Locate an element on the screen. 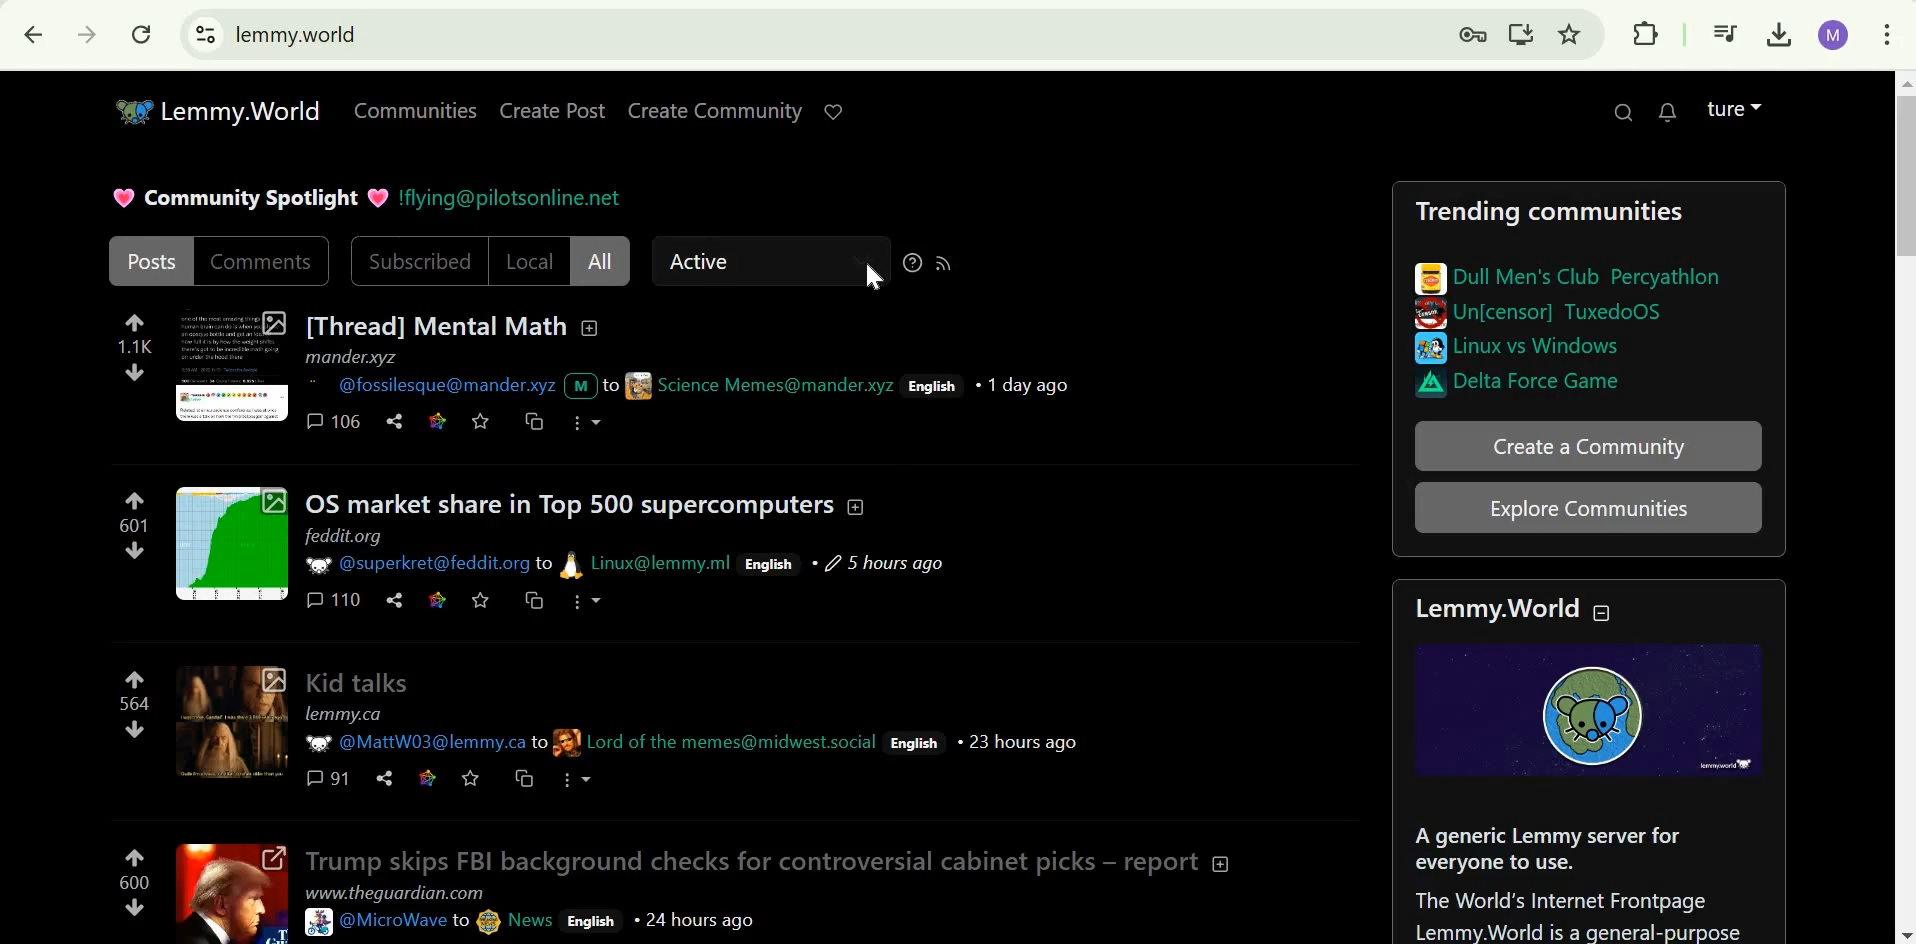 The image size is (1916, 944). Link is located at coordinates (426, 777).